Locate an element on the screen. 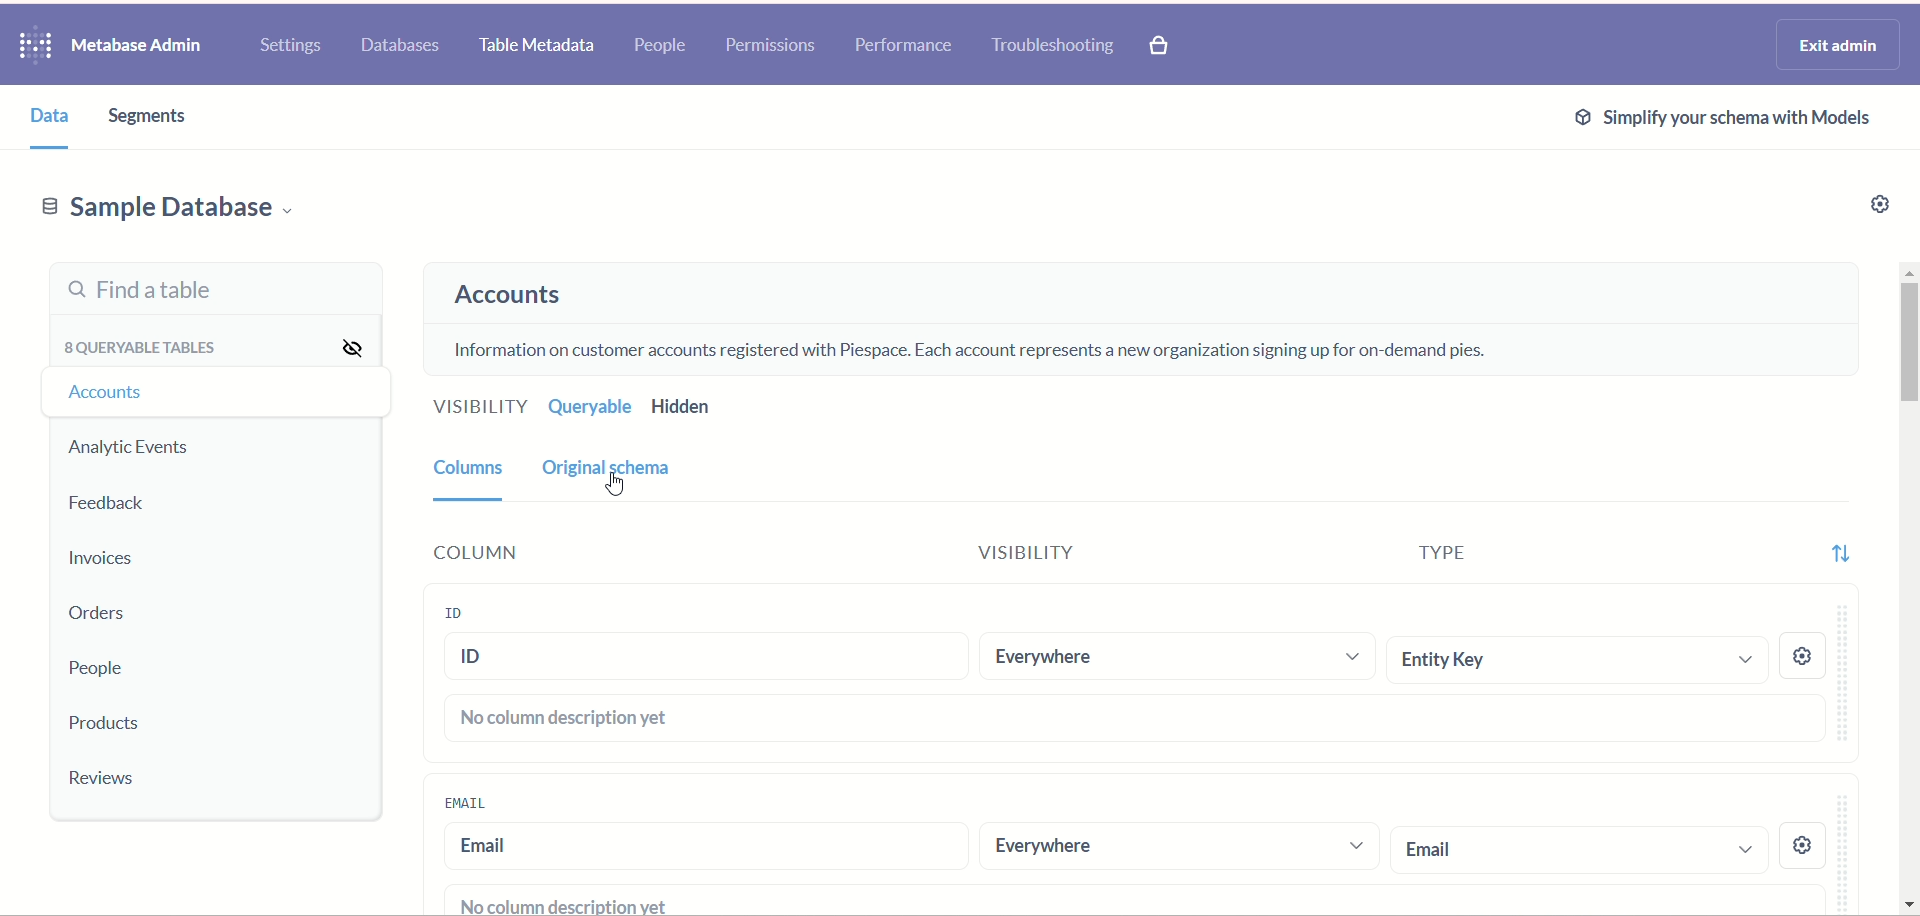 The width and height of the screenshot is (1920, 916). original schema is located at coordinates (629, 472).